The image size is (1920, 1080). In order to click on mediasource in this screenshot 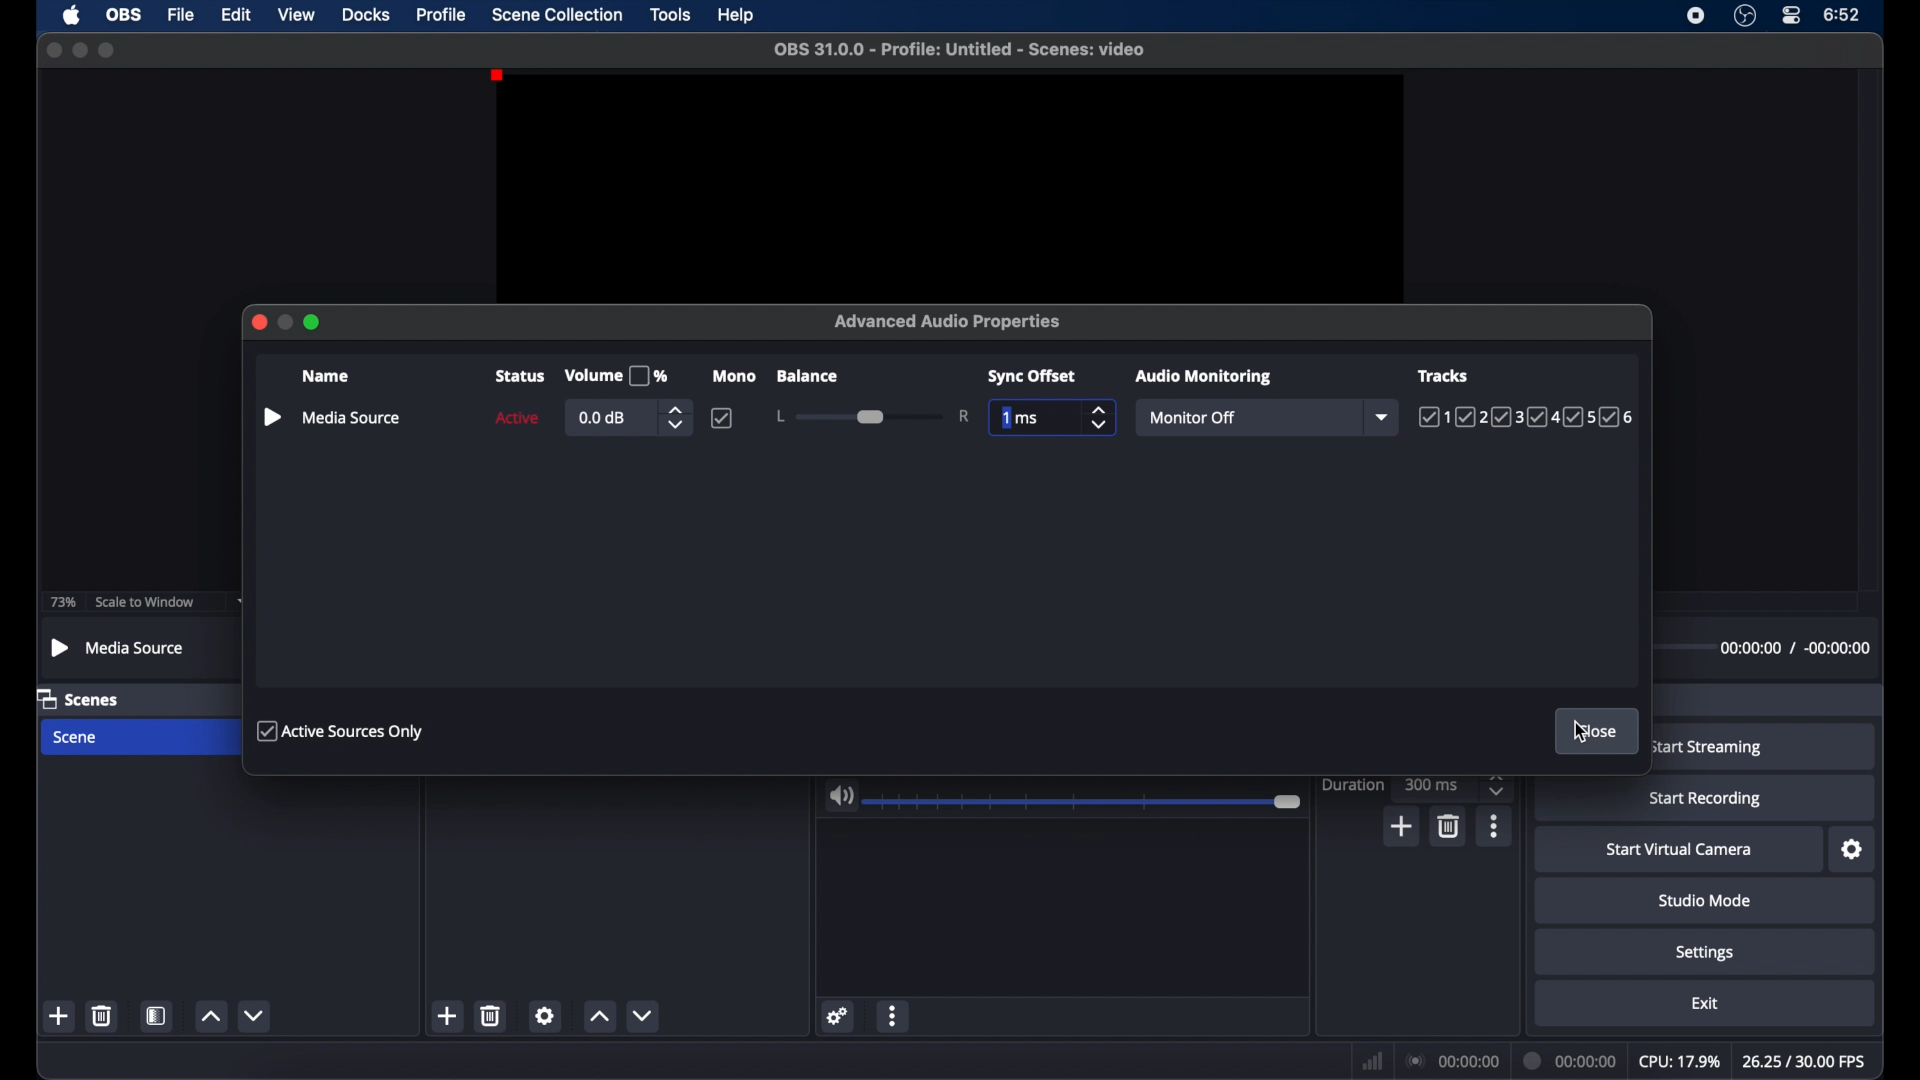, I will do `click(118, 647)`.